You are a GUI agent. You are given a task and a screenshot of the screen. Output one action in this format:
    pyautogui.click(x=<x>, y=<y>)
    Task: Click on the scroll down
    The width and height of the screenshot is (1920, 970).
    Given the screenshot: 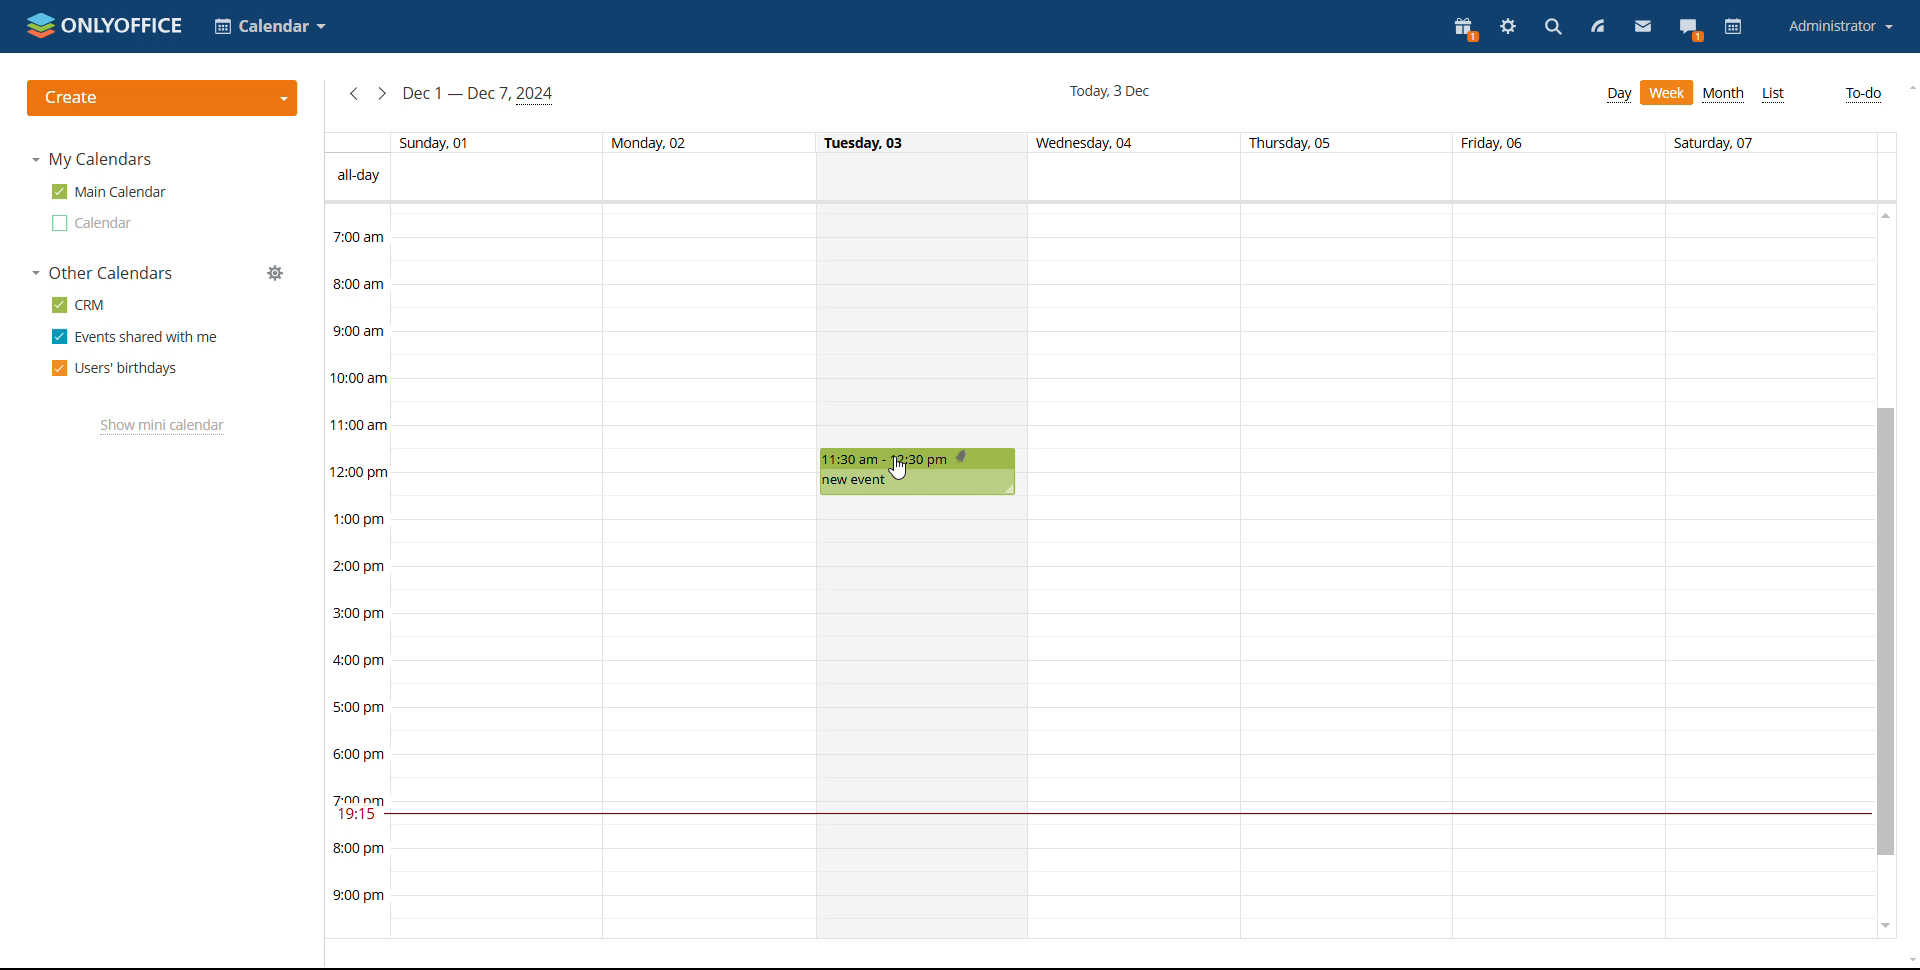 What is the action you would take?
    pyautogui.click(x=1908, y=960)
    